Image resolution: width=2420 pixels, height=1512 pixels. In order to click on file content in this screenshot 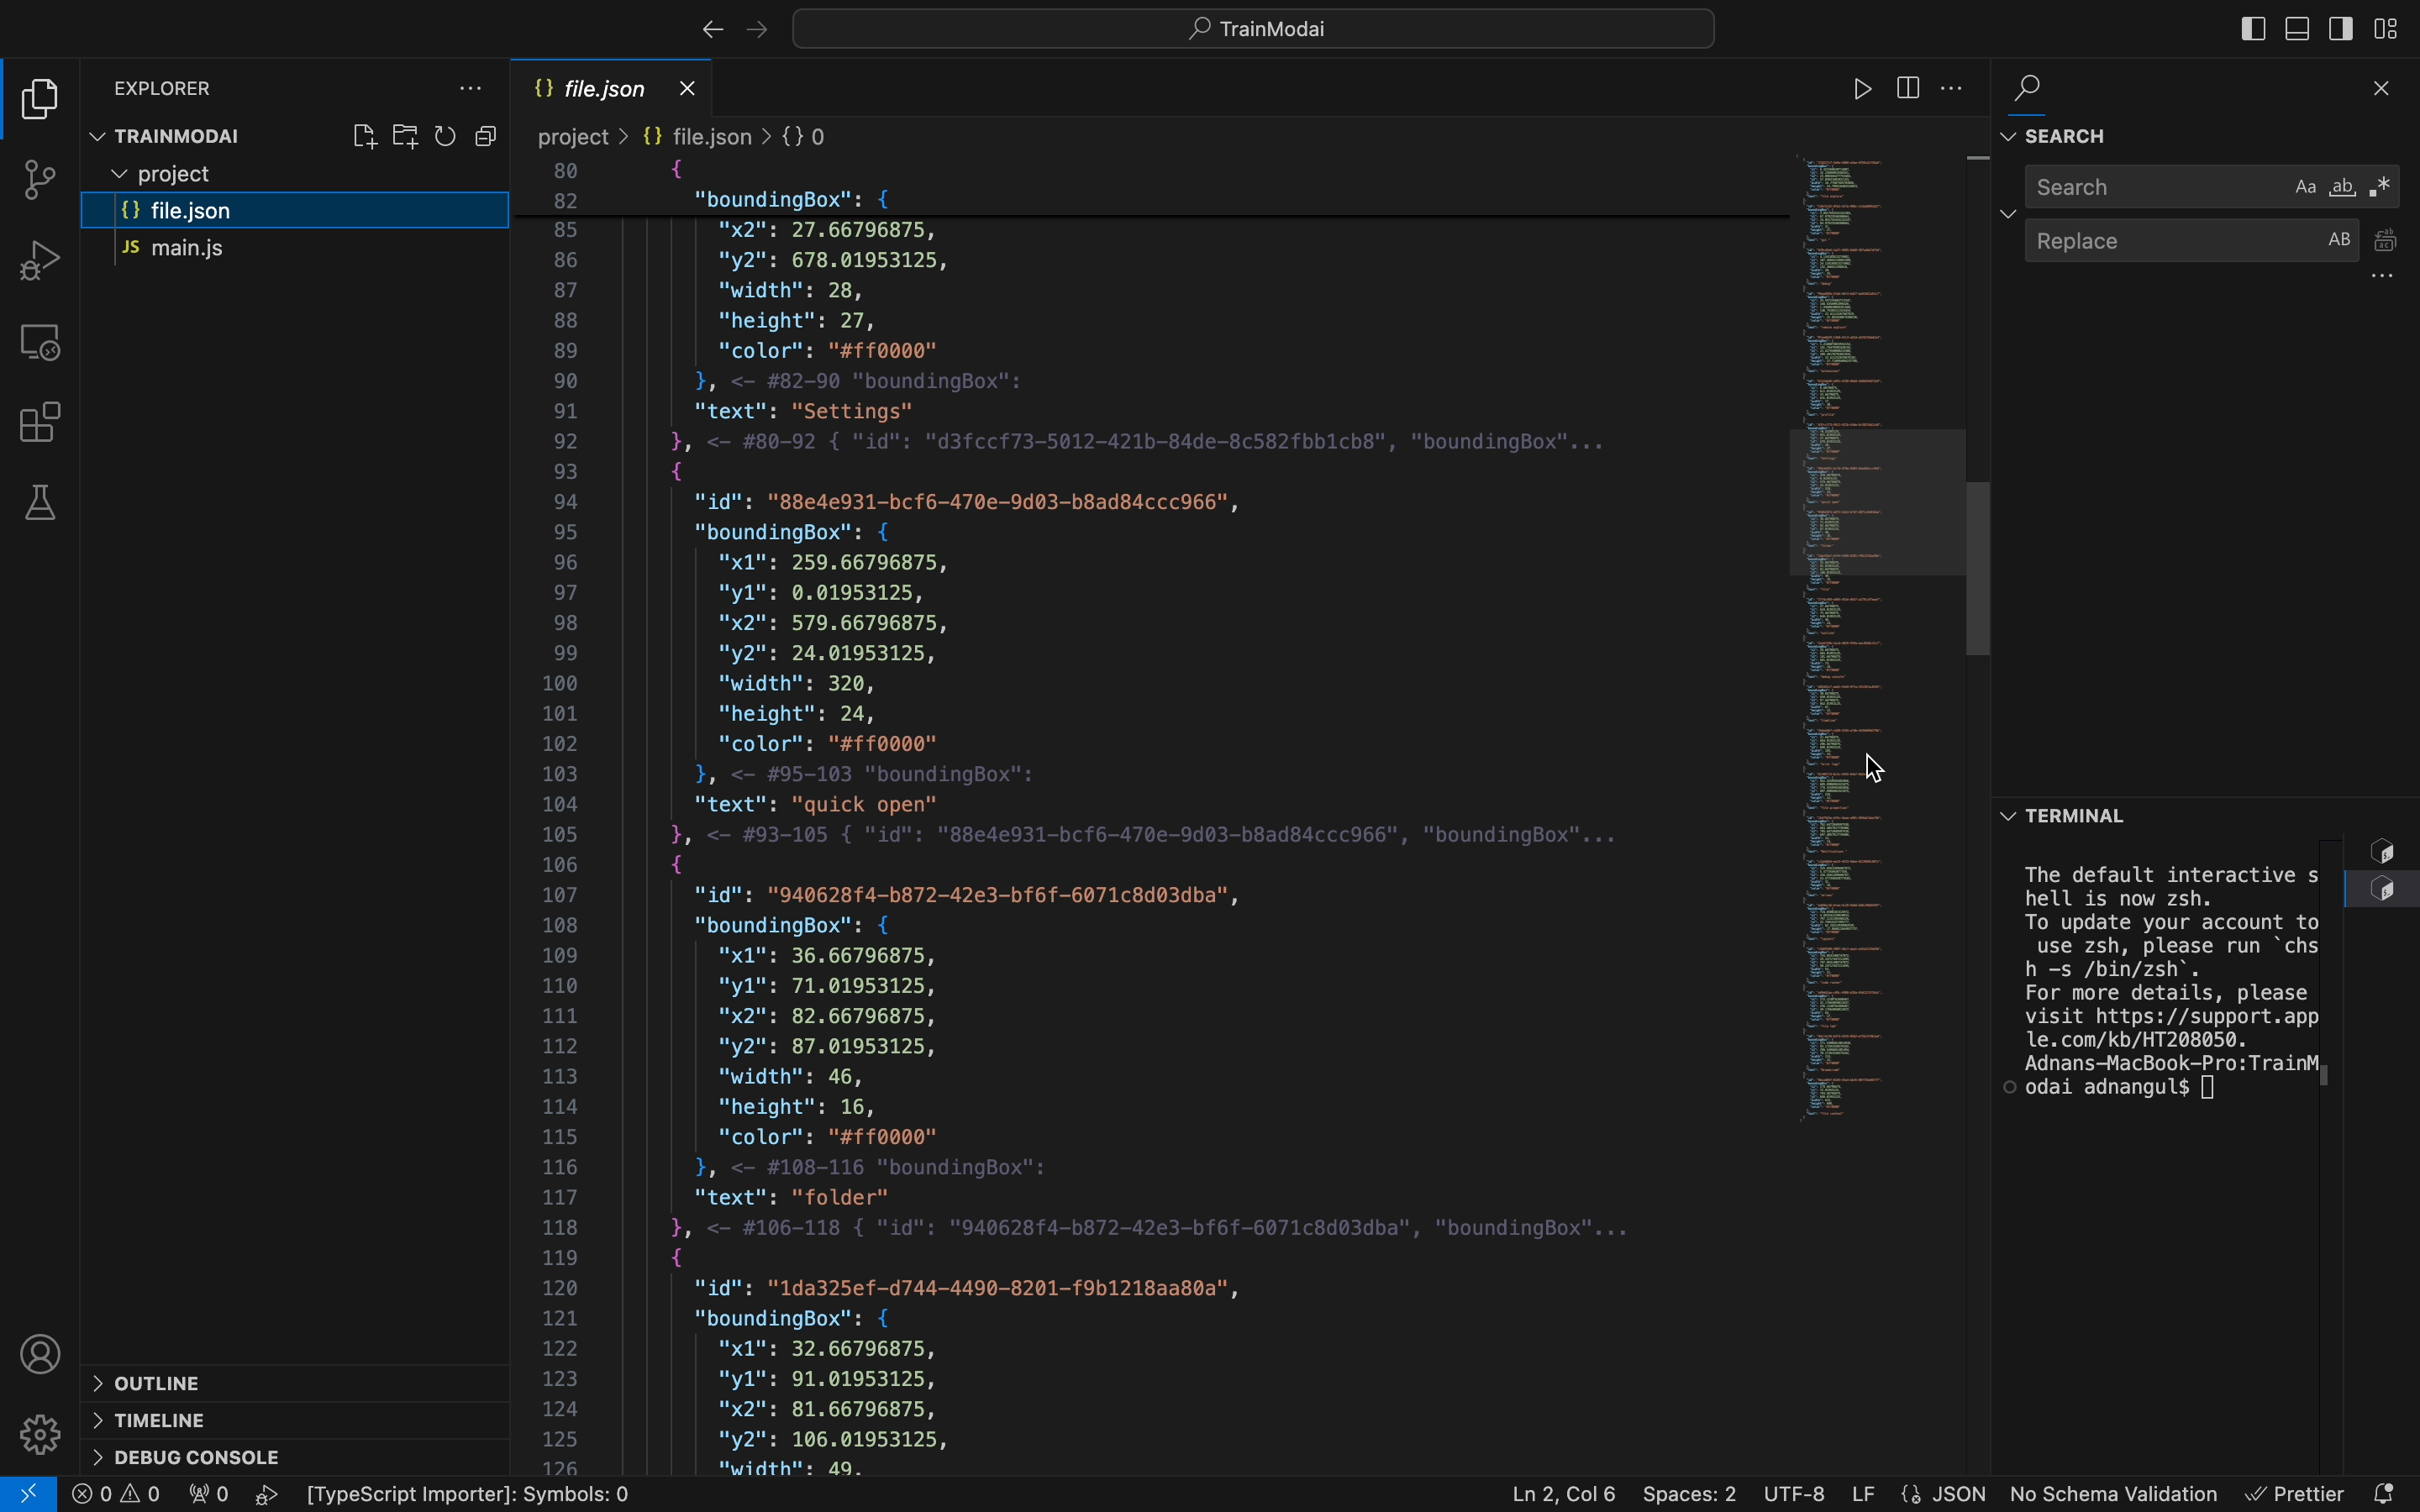, I will do `click(1132, 815)`.